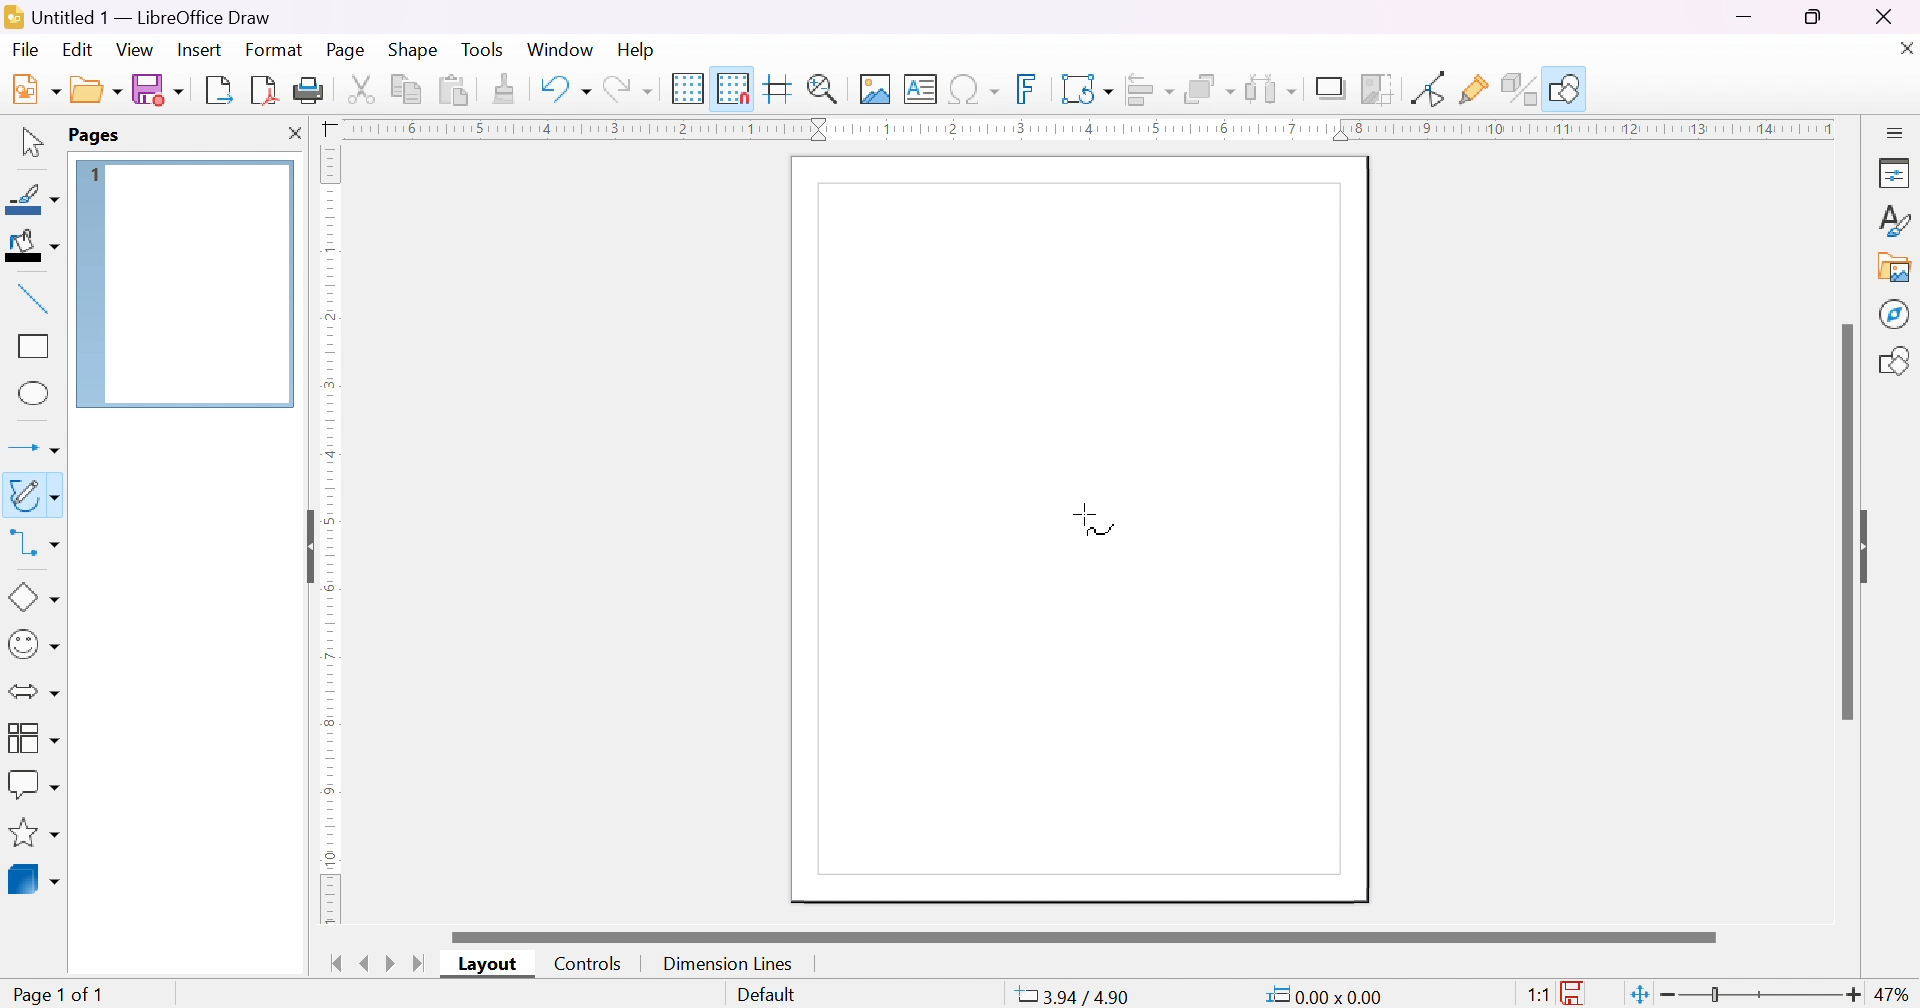  I want to click on application name, so click(142, 17).